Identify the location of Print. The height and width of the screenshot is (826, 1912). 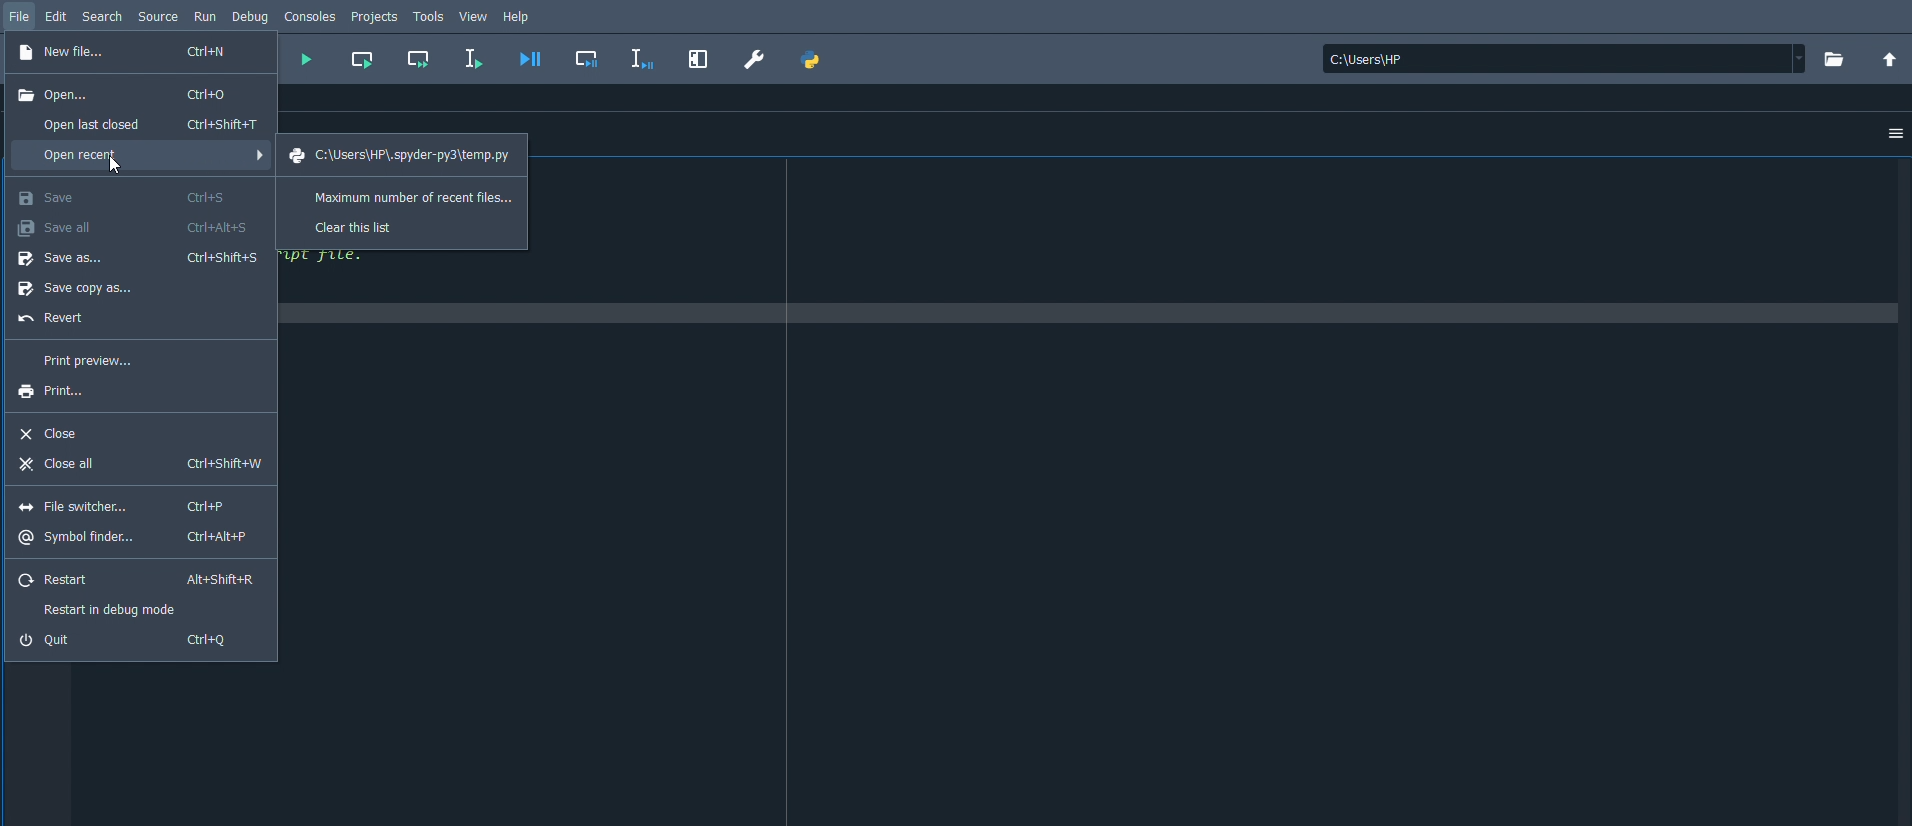
(63, 392).